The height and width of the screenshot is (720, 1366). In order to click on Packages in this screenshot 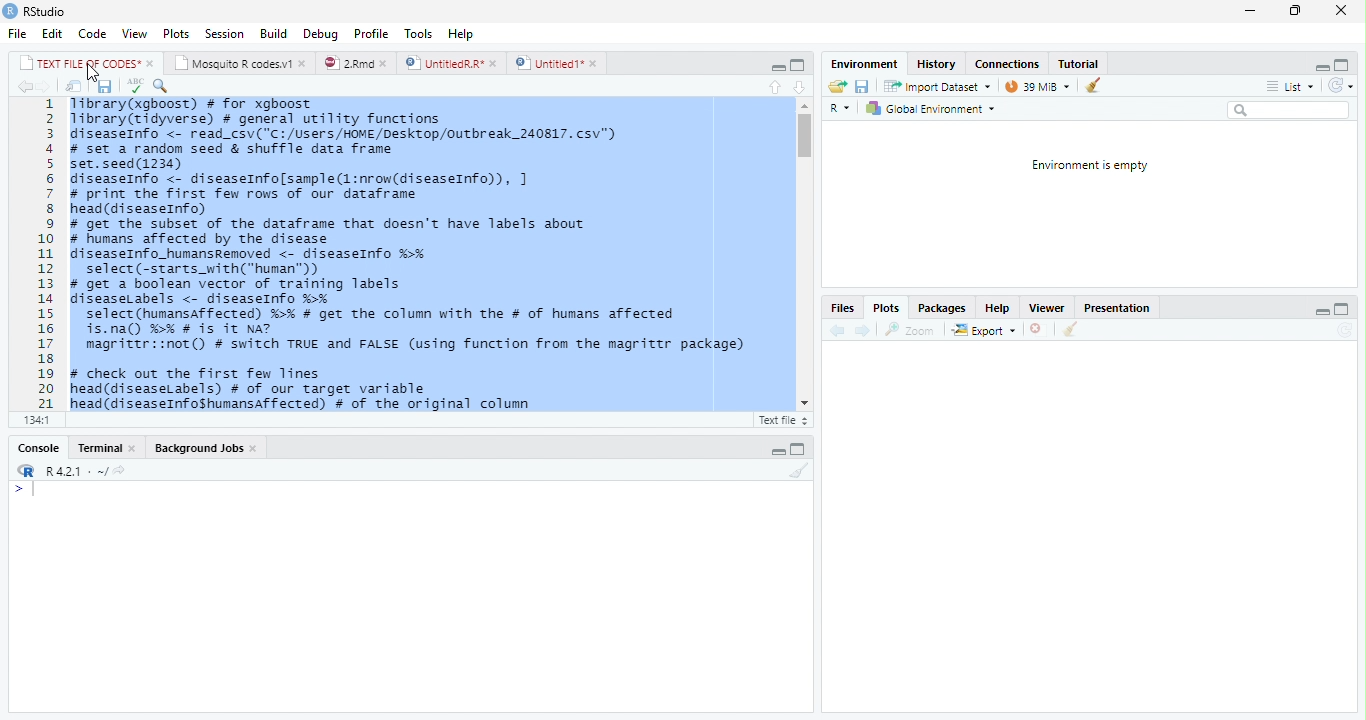, I will do `click(942, 308)`.